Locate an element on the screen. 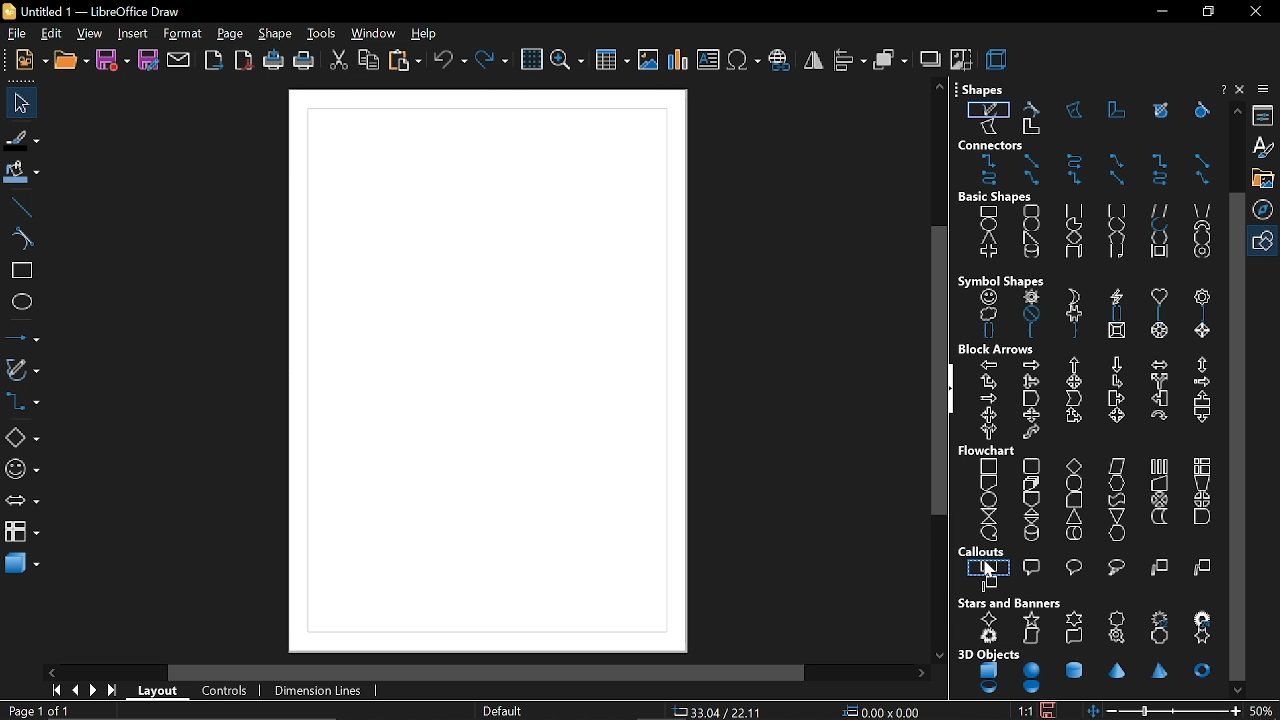 This screenshot has width=1280, height=720. new is located at coordinates (31, 62).